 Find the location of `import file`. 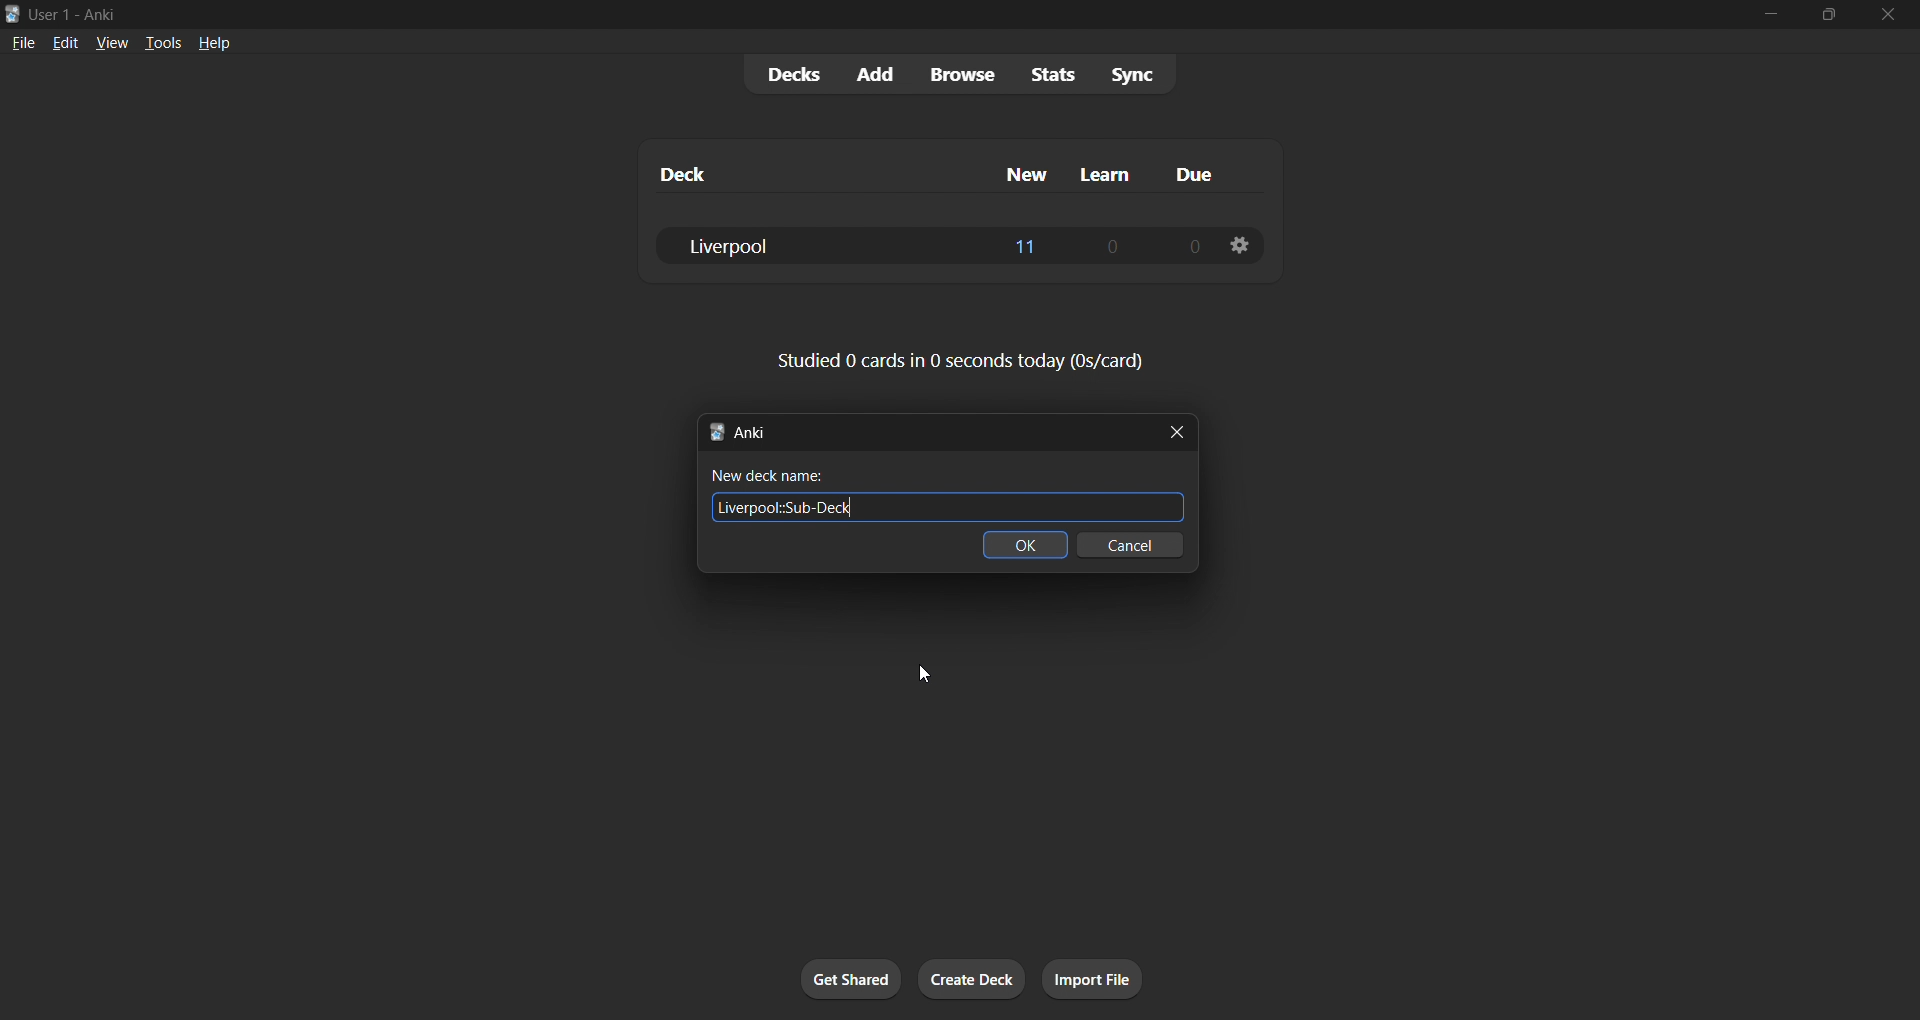

import file is located at coordinates (1091, 981).